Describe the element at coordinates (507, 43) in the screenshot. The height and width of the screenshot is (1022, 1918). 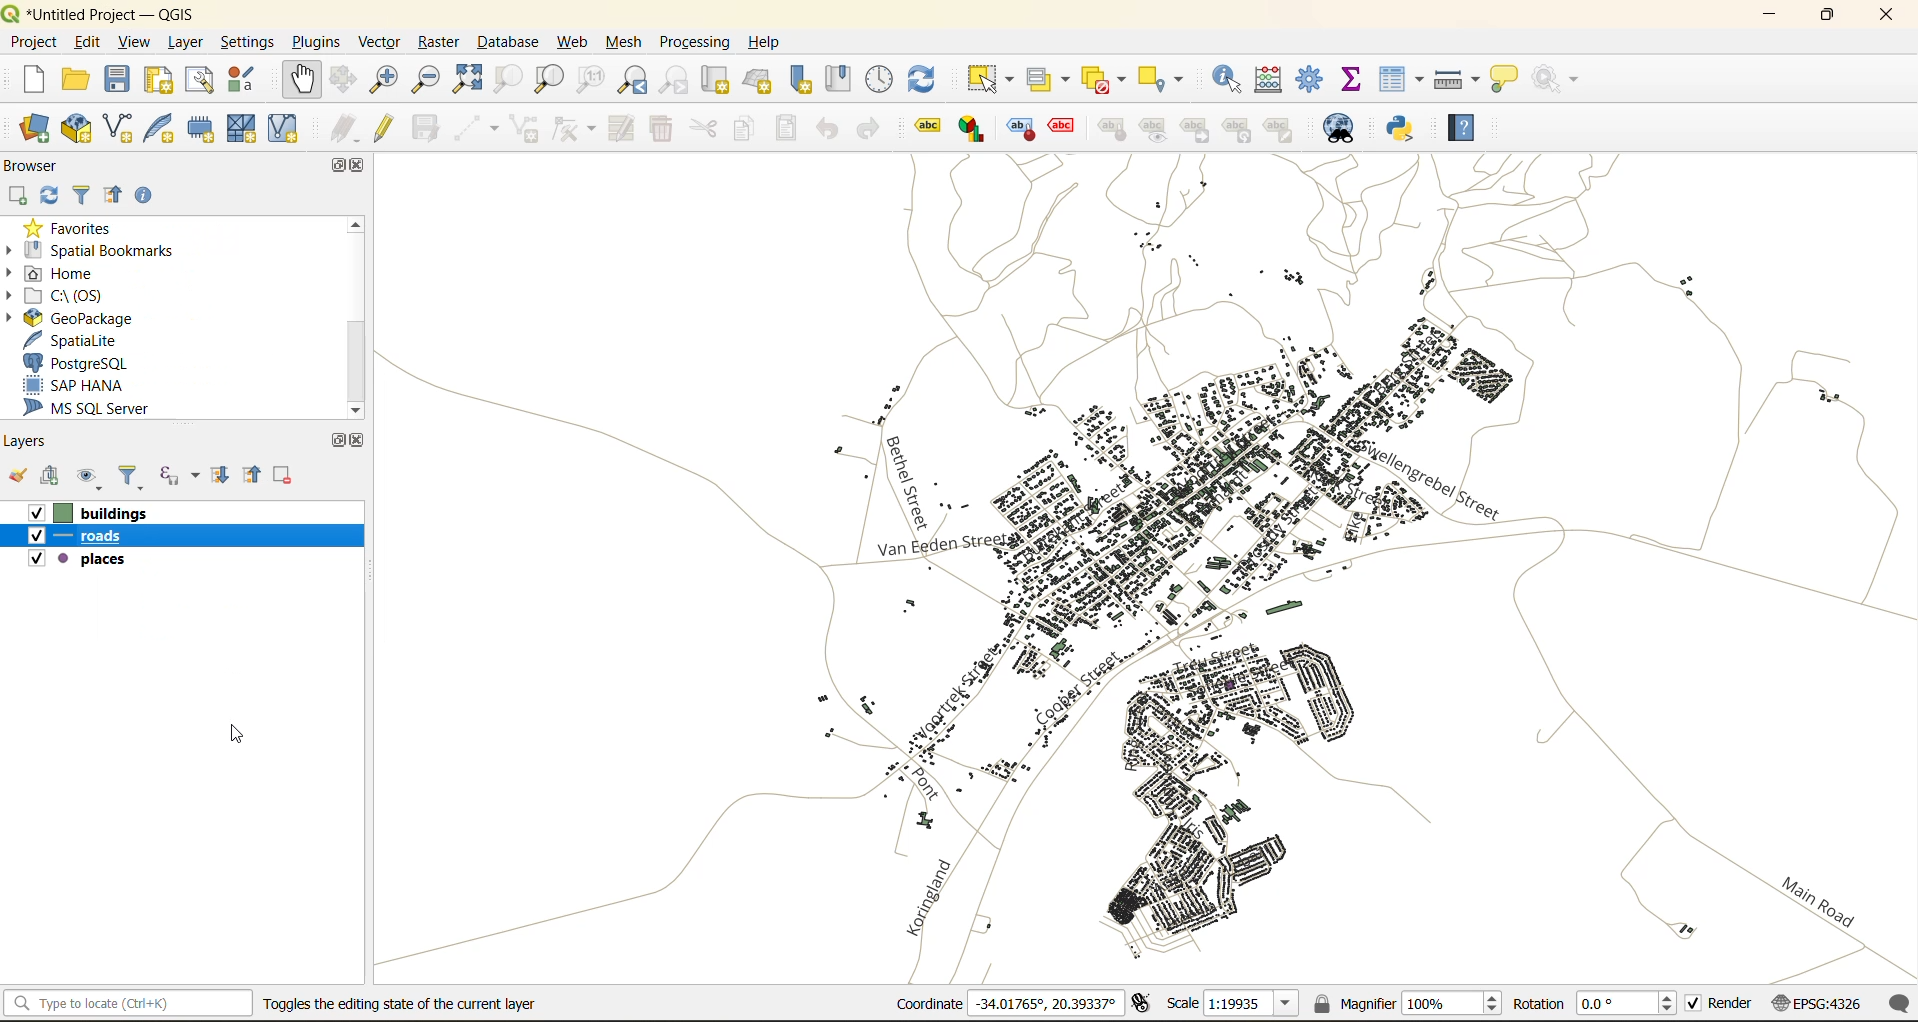
I see `database` at that location.